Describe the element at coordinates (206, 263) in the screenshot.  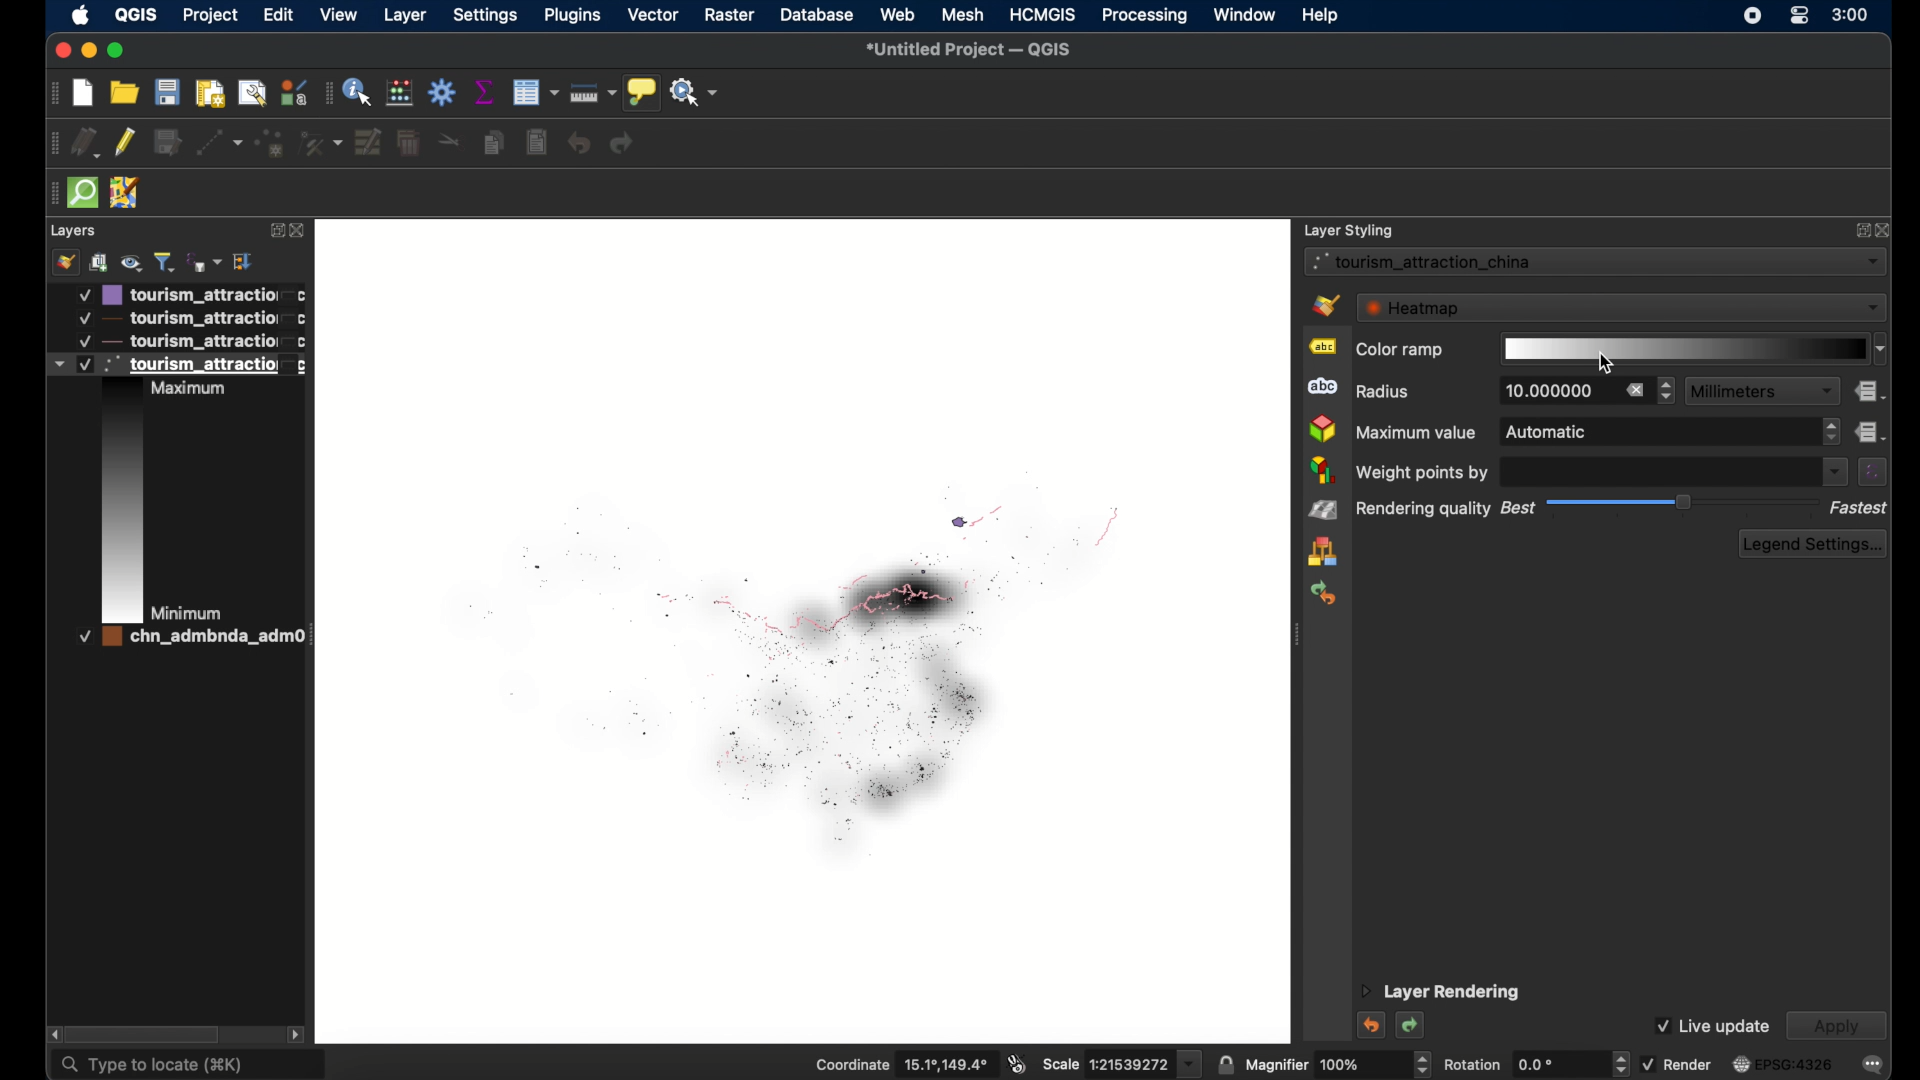
I see `filter legend by expression` at that location.